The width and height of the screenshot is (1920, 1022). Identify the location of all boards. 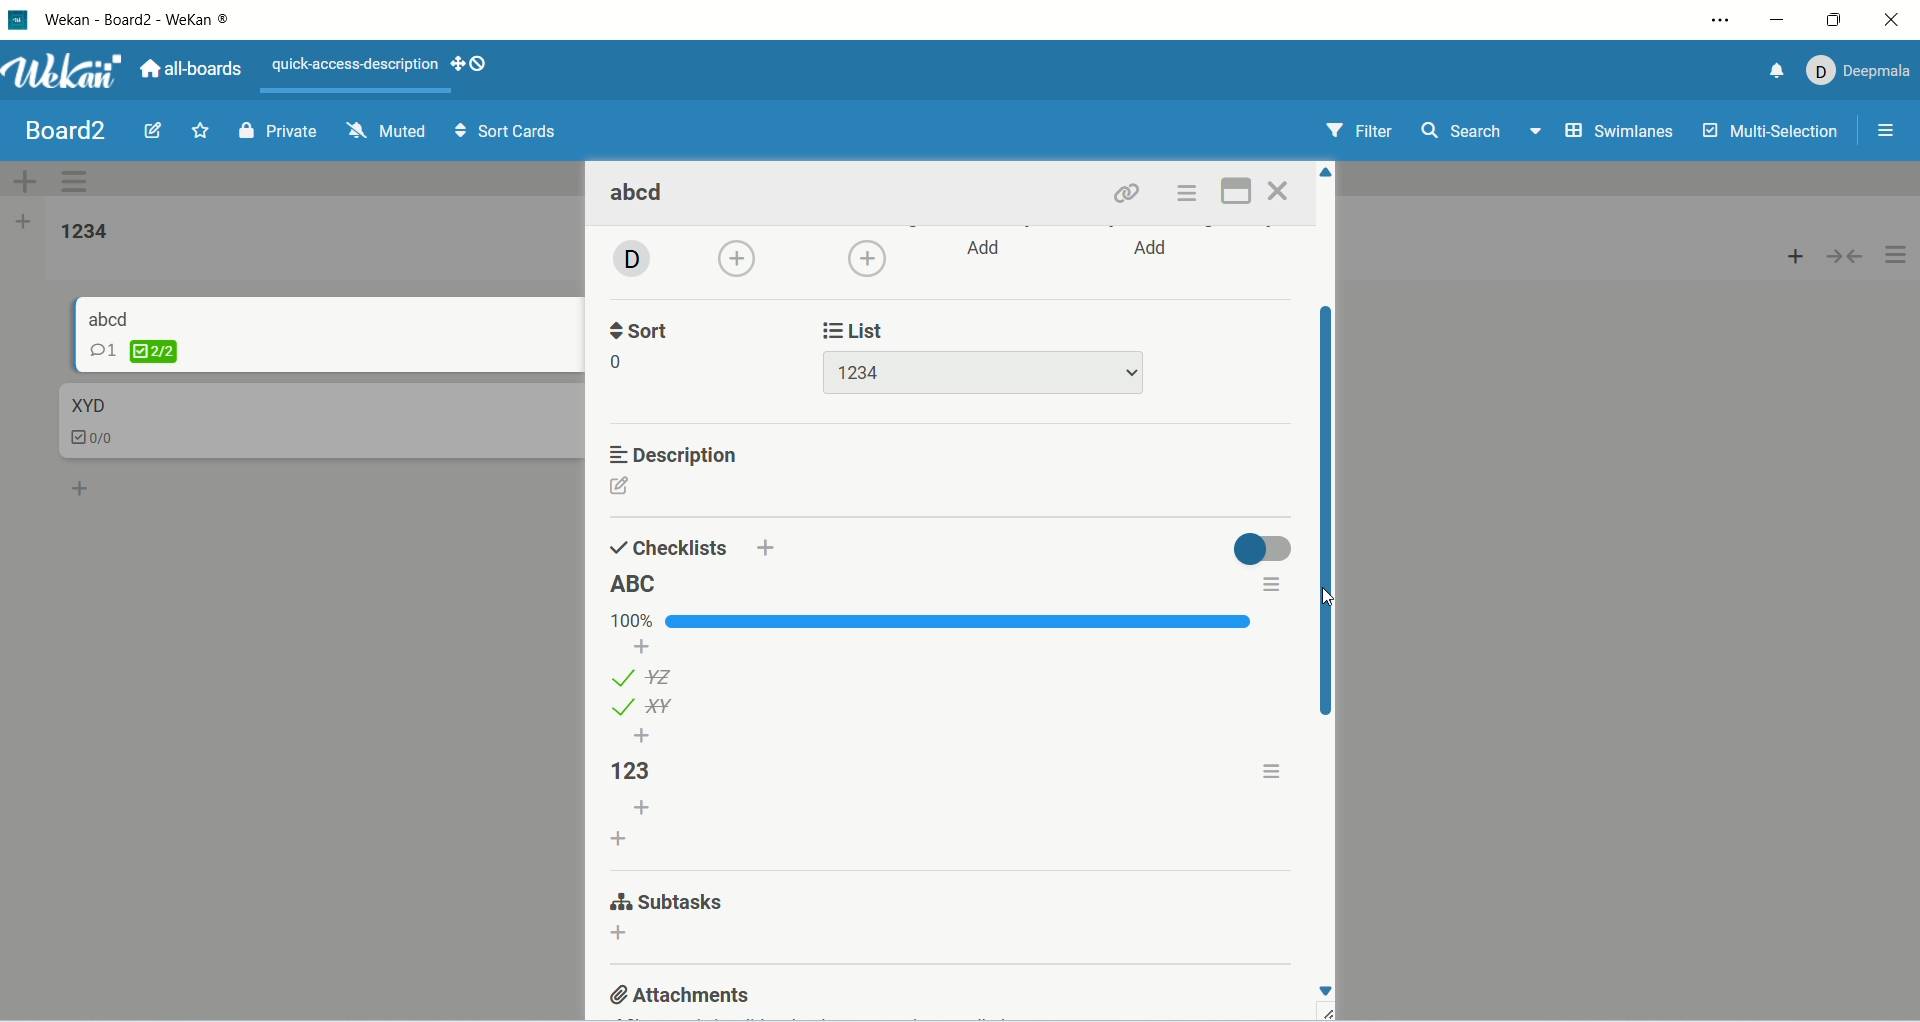
(196, 69).